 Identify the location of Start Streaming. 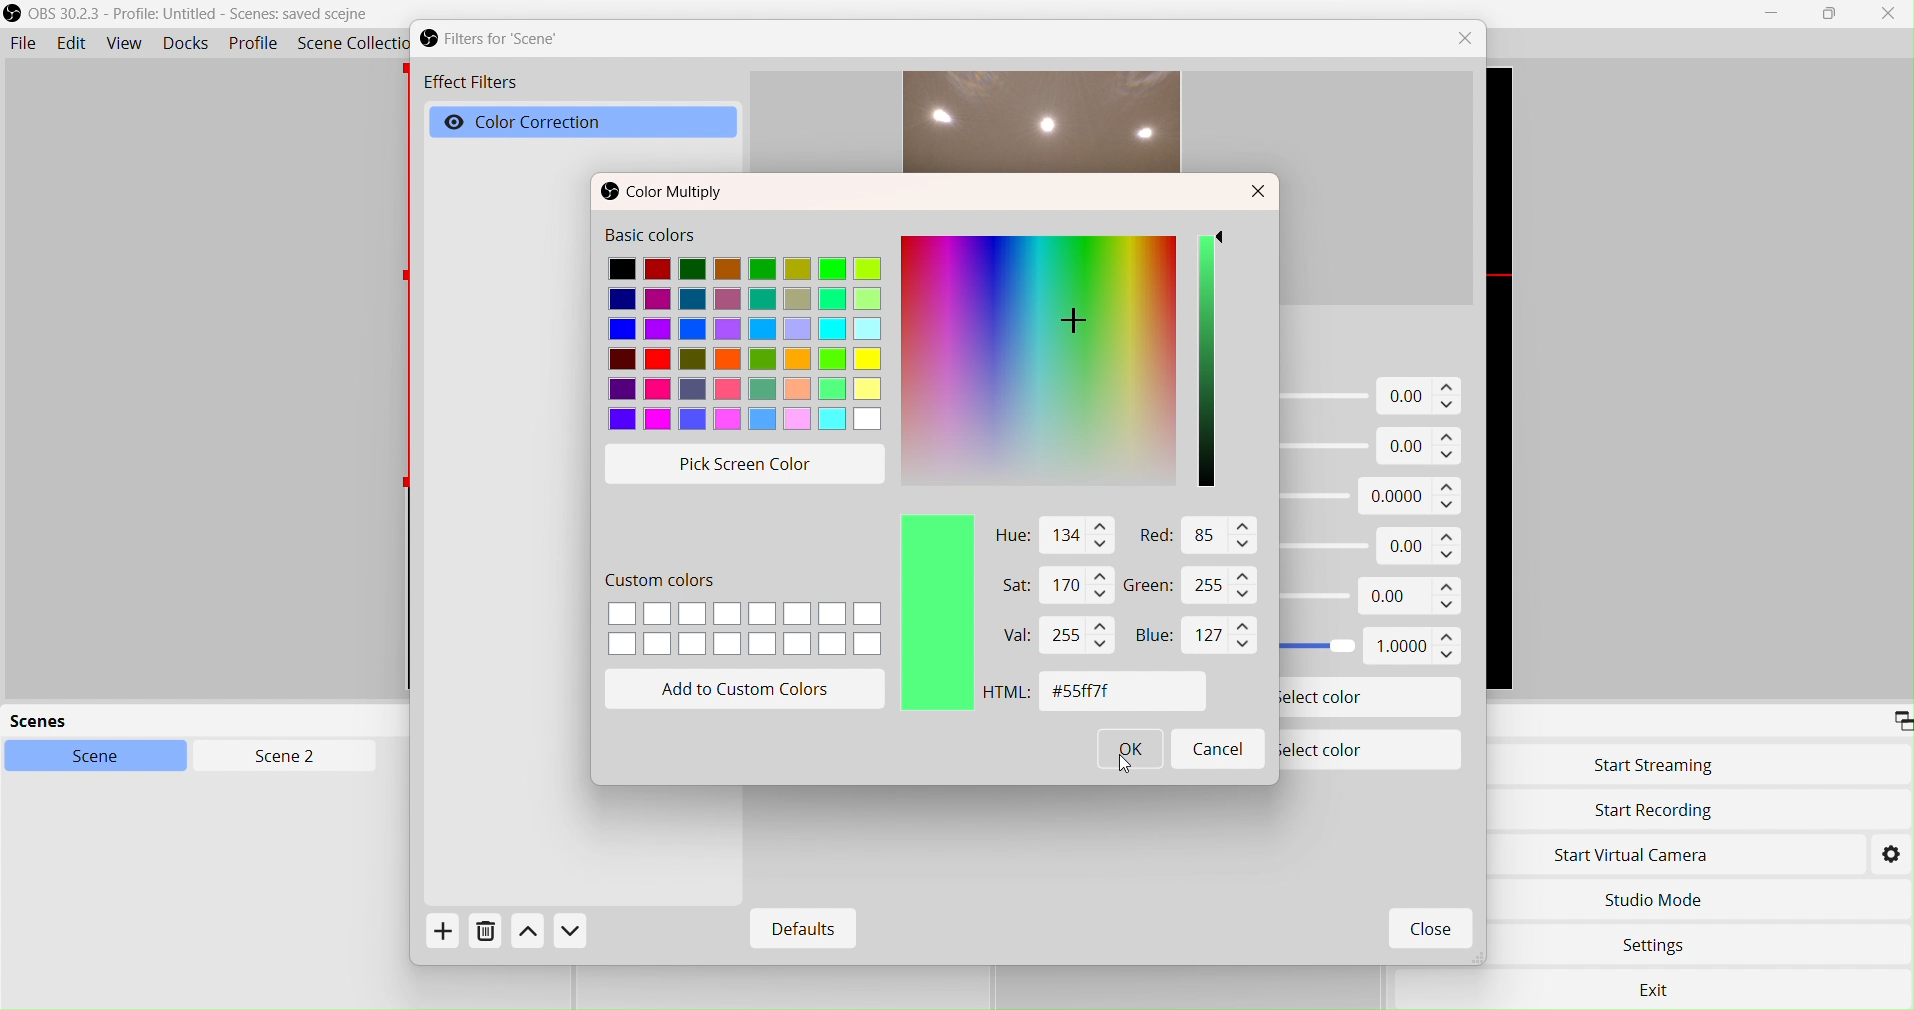
(1655, 765).